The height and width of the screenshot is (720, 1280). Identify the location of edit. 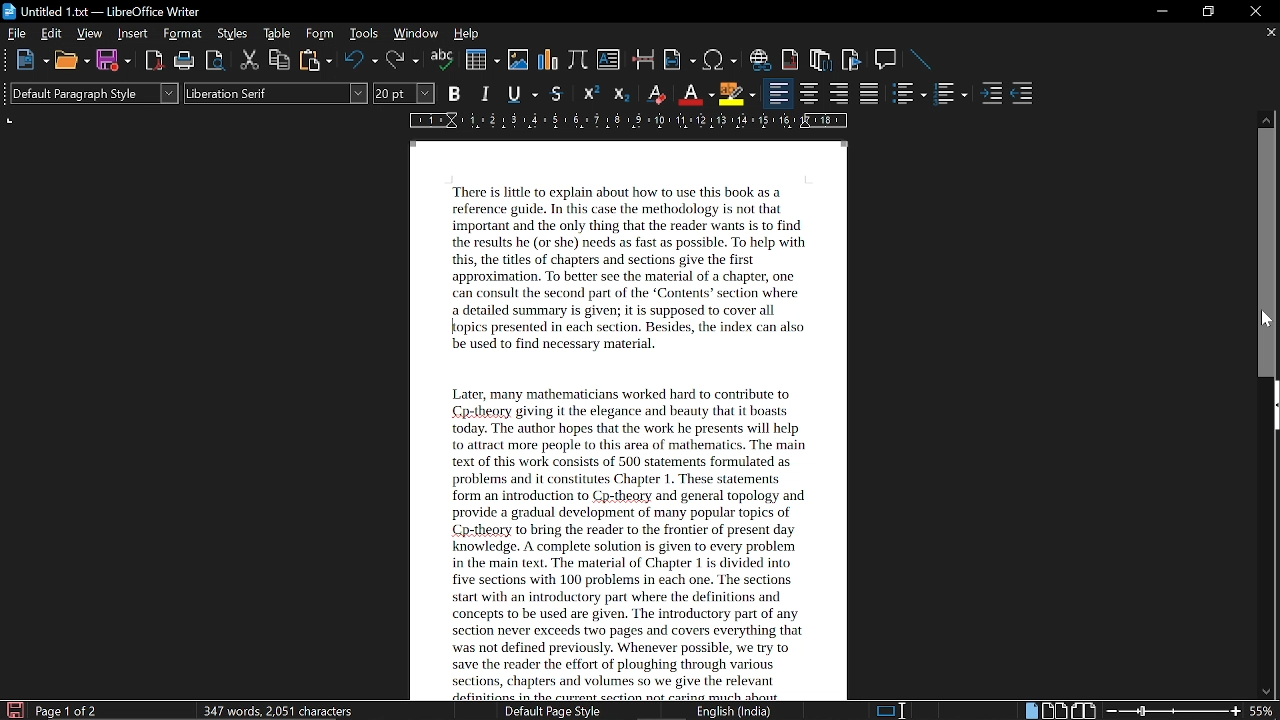
(50, 33).